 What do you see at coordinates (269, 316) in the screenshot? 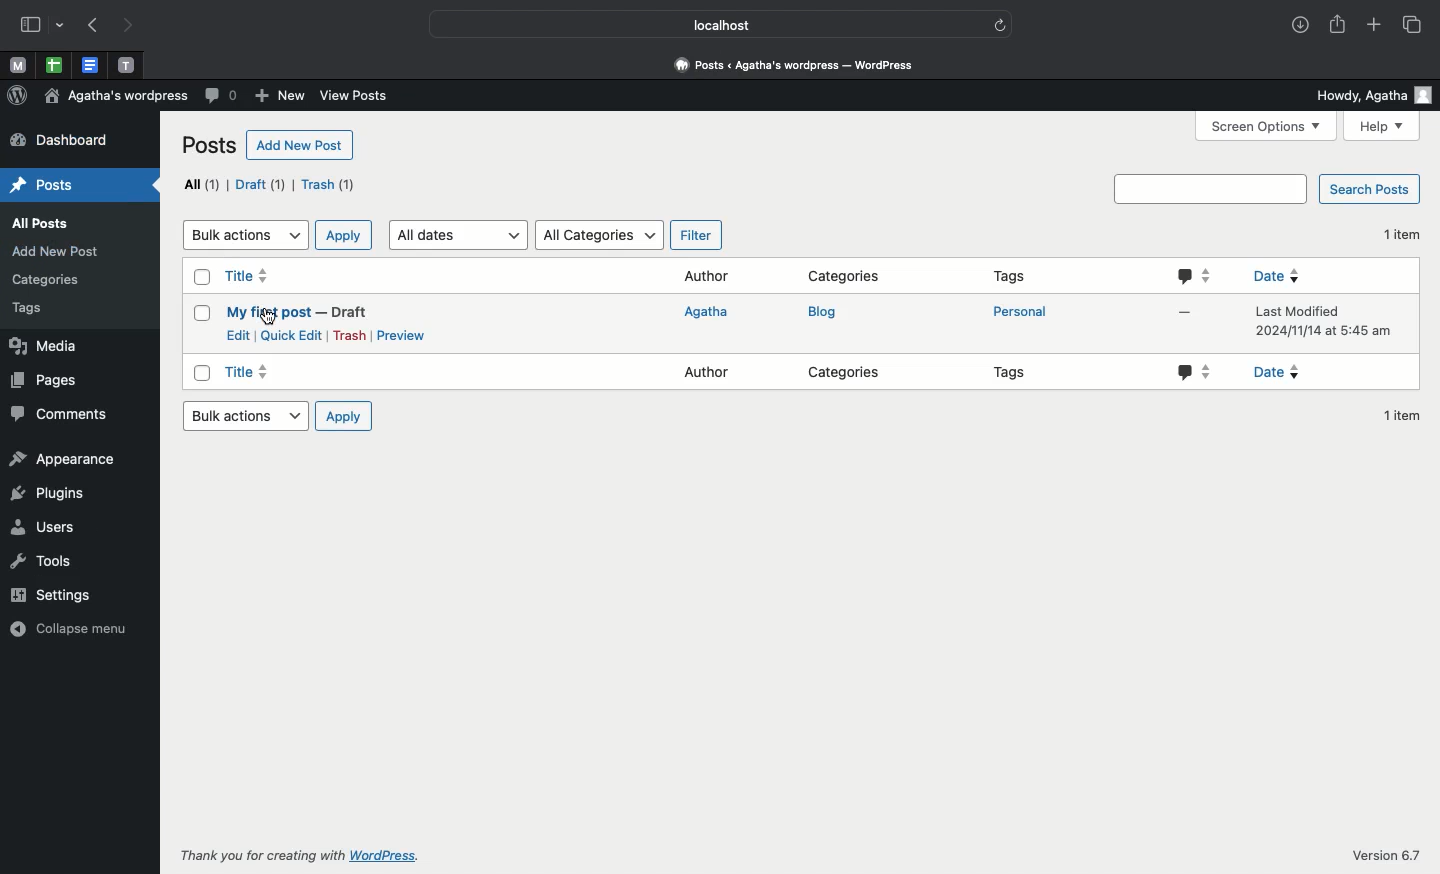
I see `cursor` at bounding box center [269, 316].